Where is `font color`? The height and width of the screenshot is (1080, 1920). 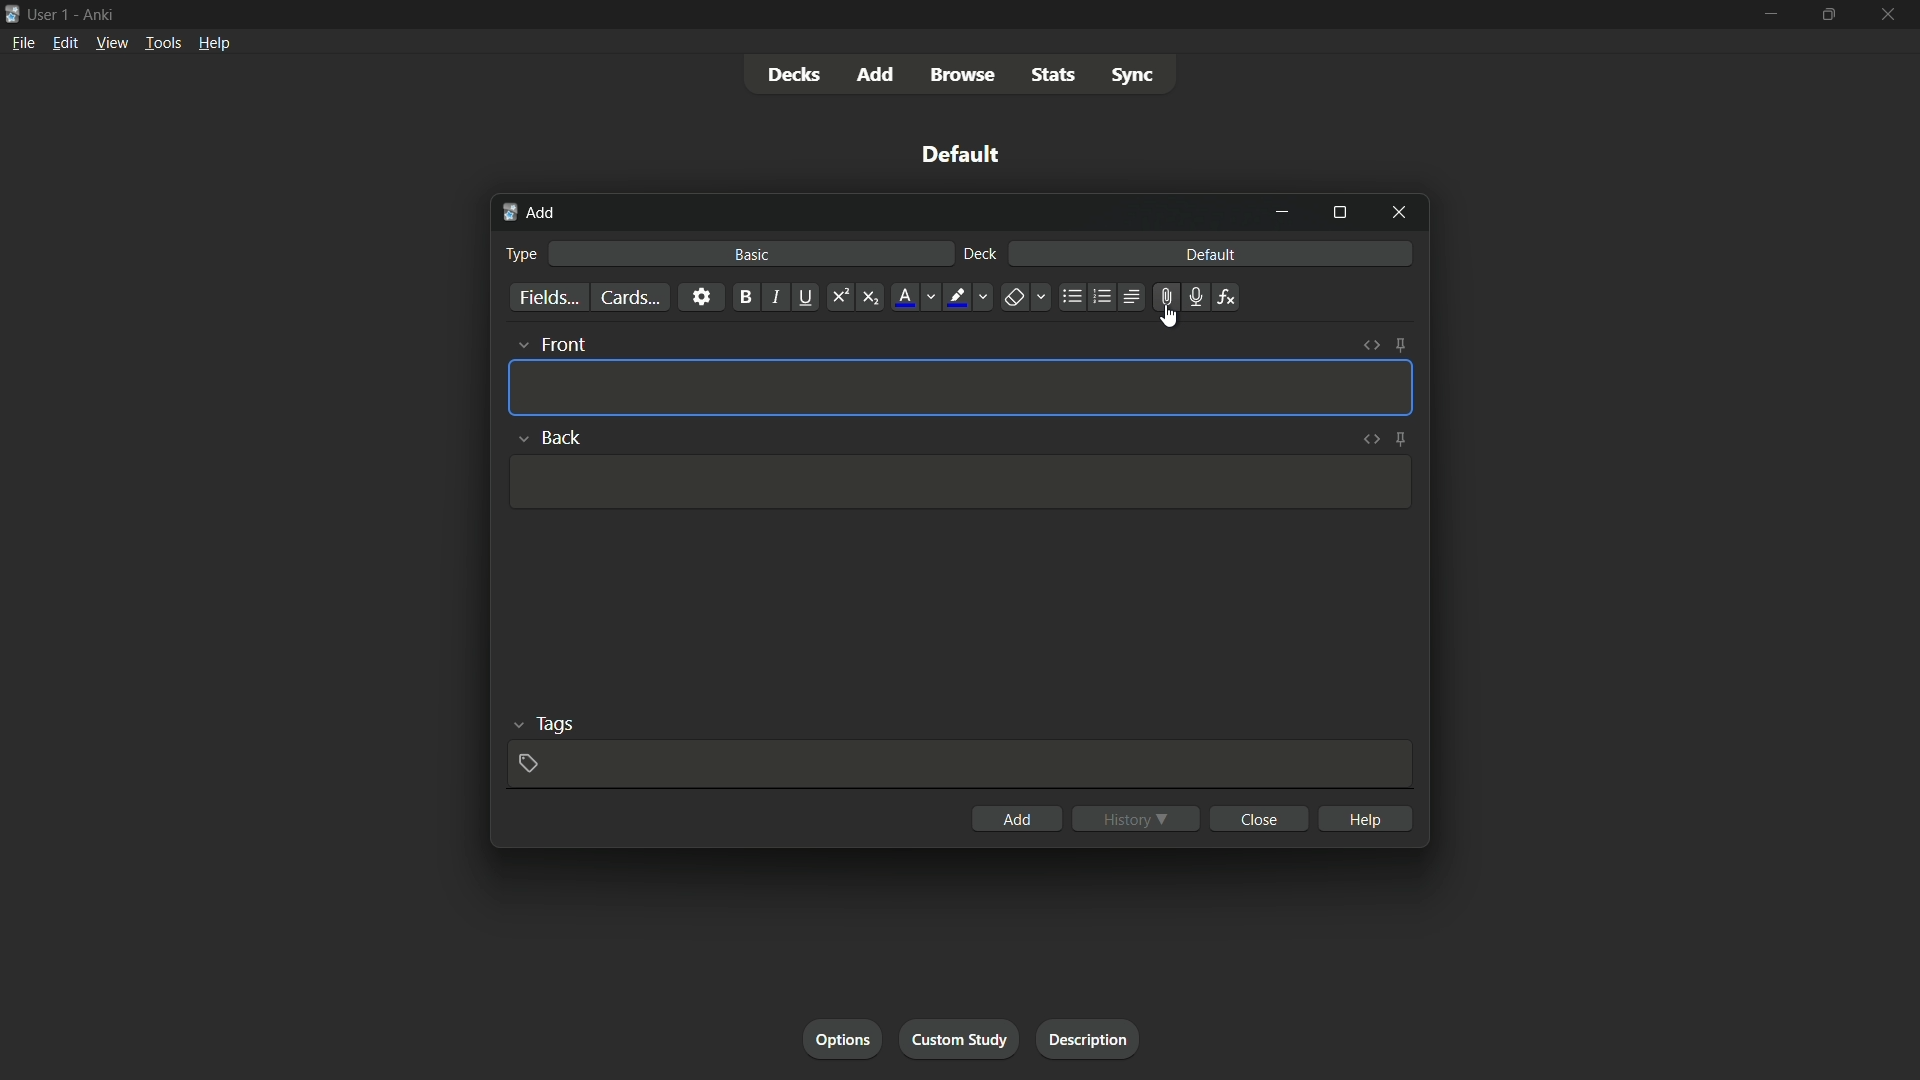
font color is located at coordinates (916, 297).